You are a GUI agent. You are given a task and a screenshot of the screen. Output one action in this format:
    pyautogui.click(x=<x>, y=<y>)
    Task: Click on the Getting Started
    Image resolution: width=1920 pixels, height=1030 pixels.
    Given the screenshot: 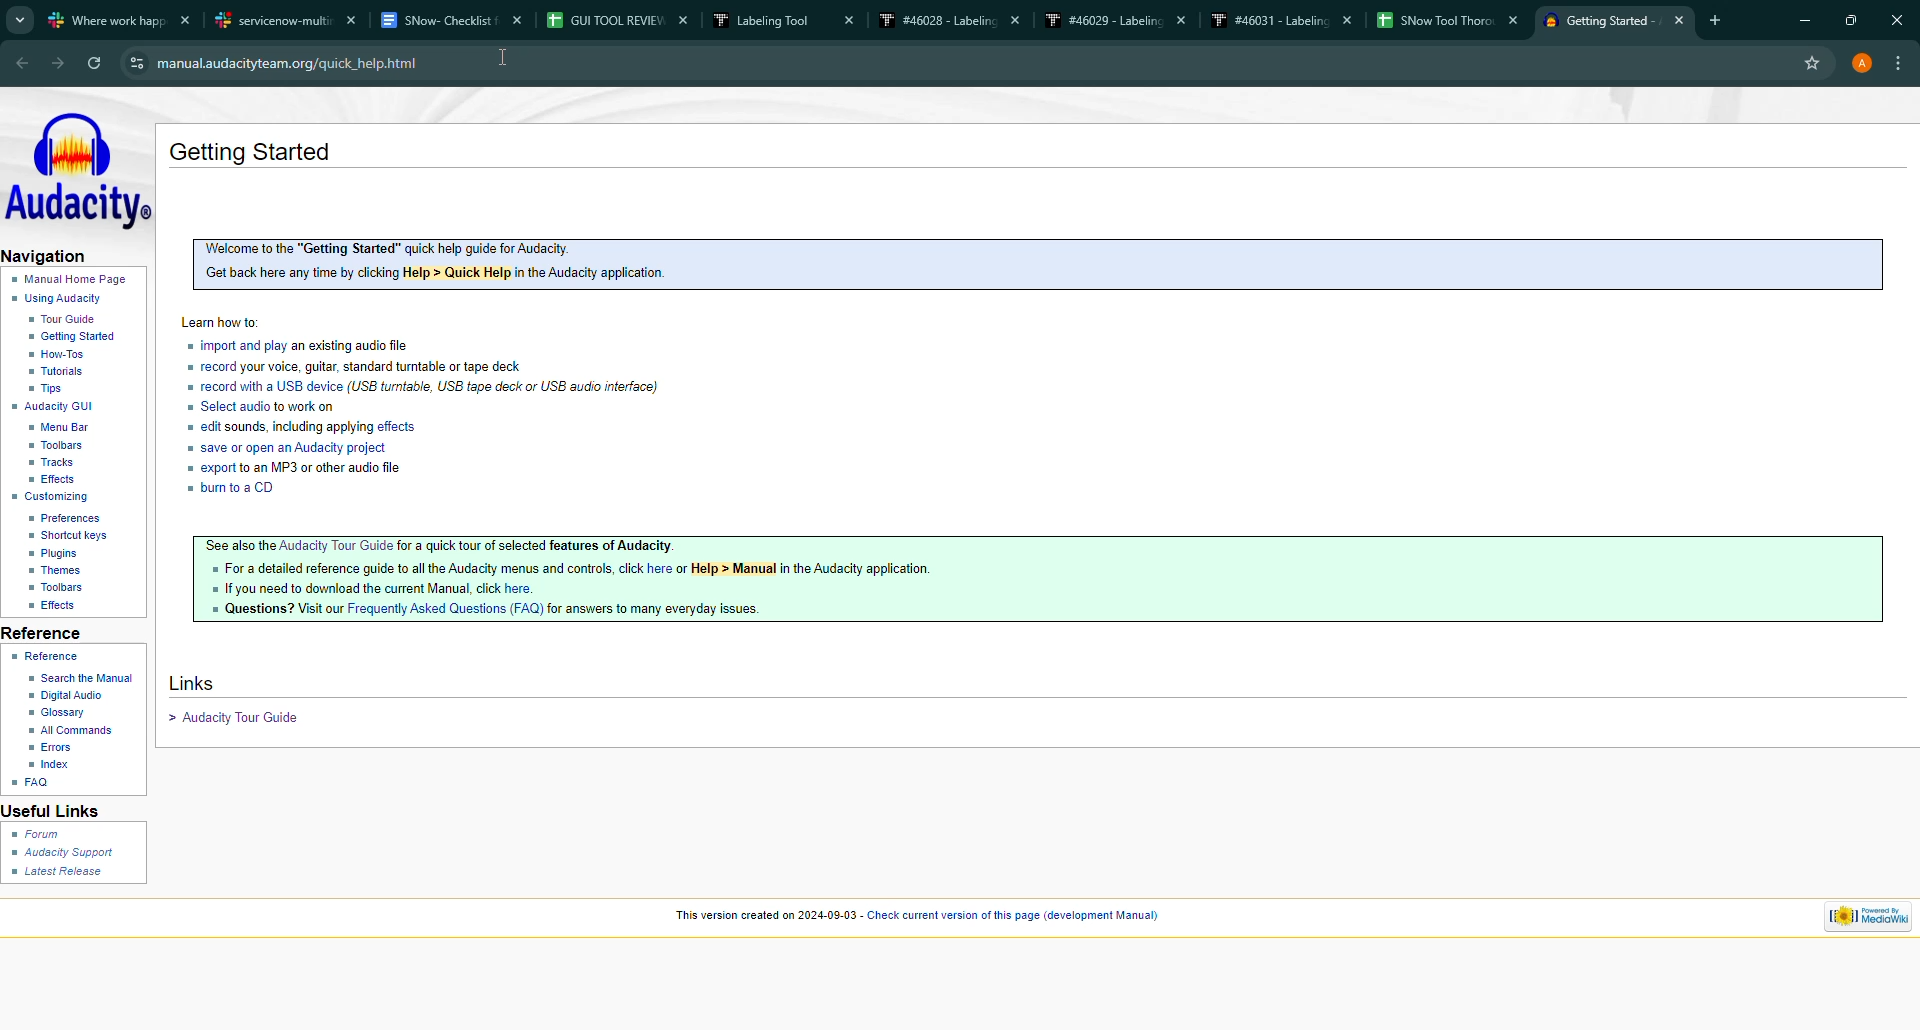 What is the action you would take?
    pyautogui.click(x=1617, y=21)
    